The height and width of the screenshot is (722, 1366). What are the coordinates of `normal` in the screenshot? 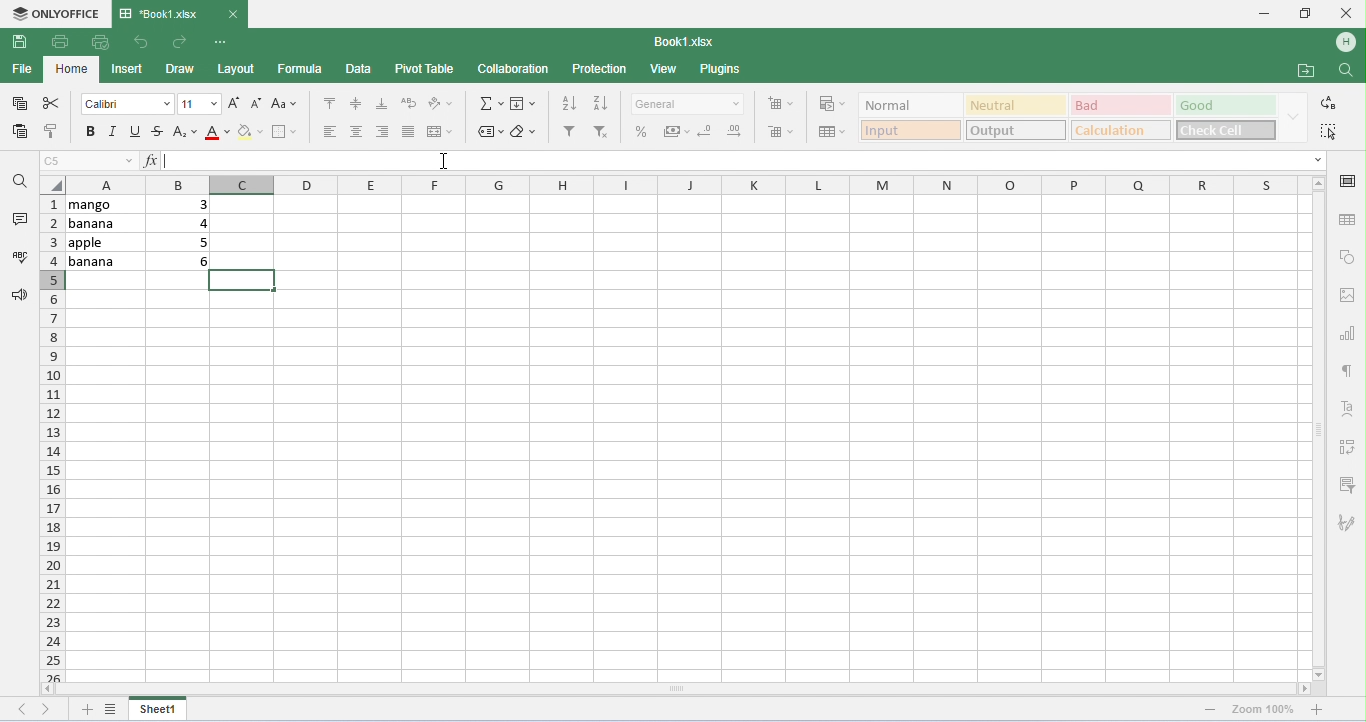 It's located at (909, 105).